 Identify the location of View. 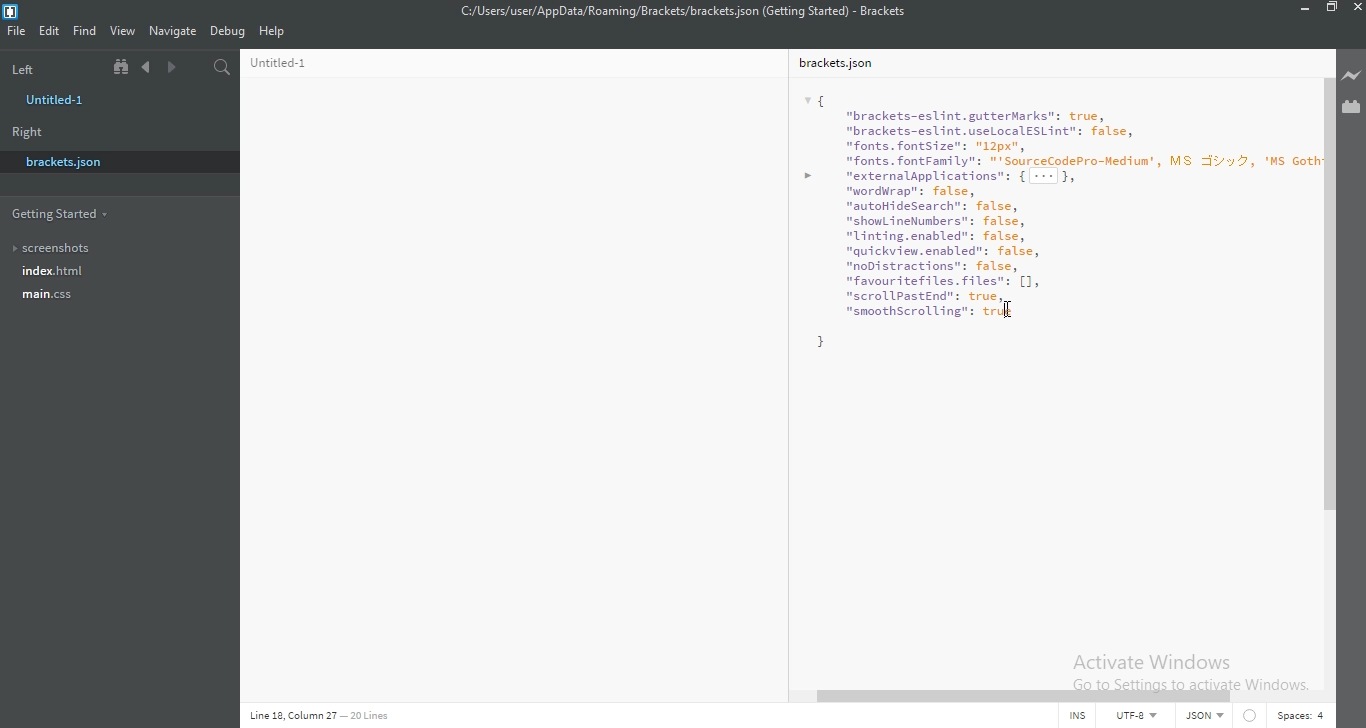
(125, 29).